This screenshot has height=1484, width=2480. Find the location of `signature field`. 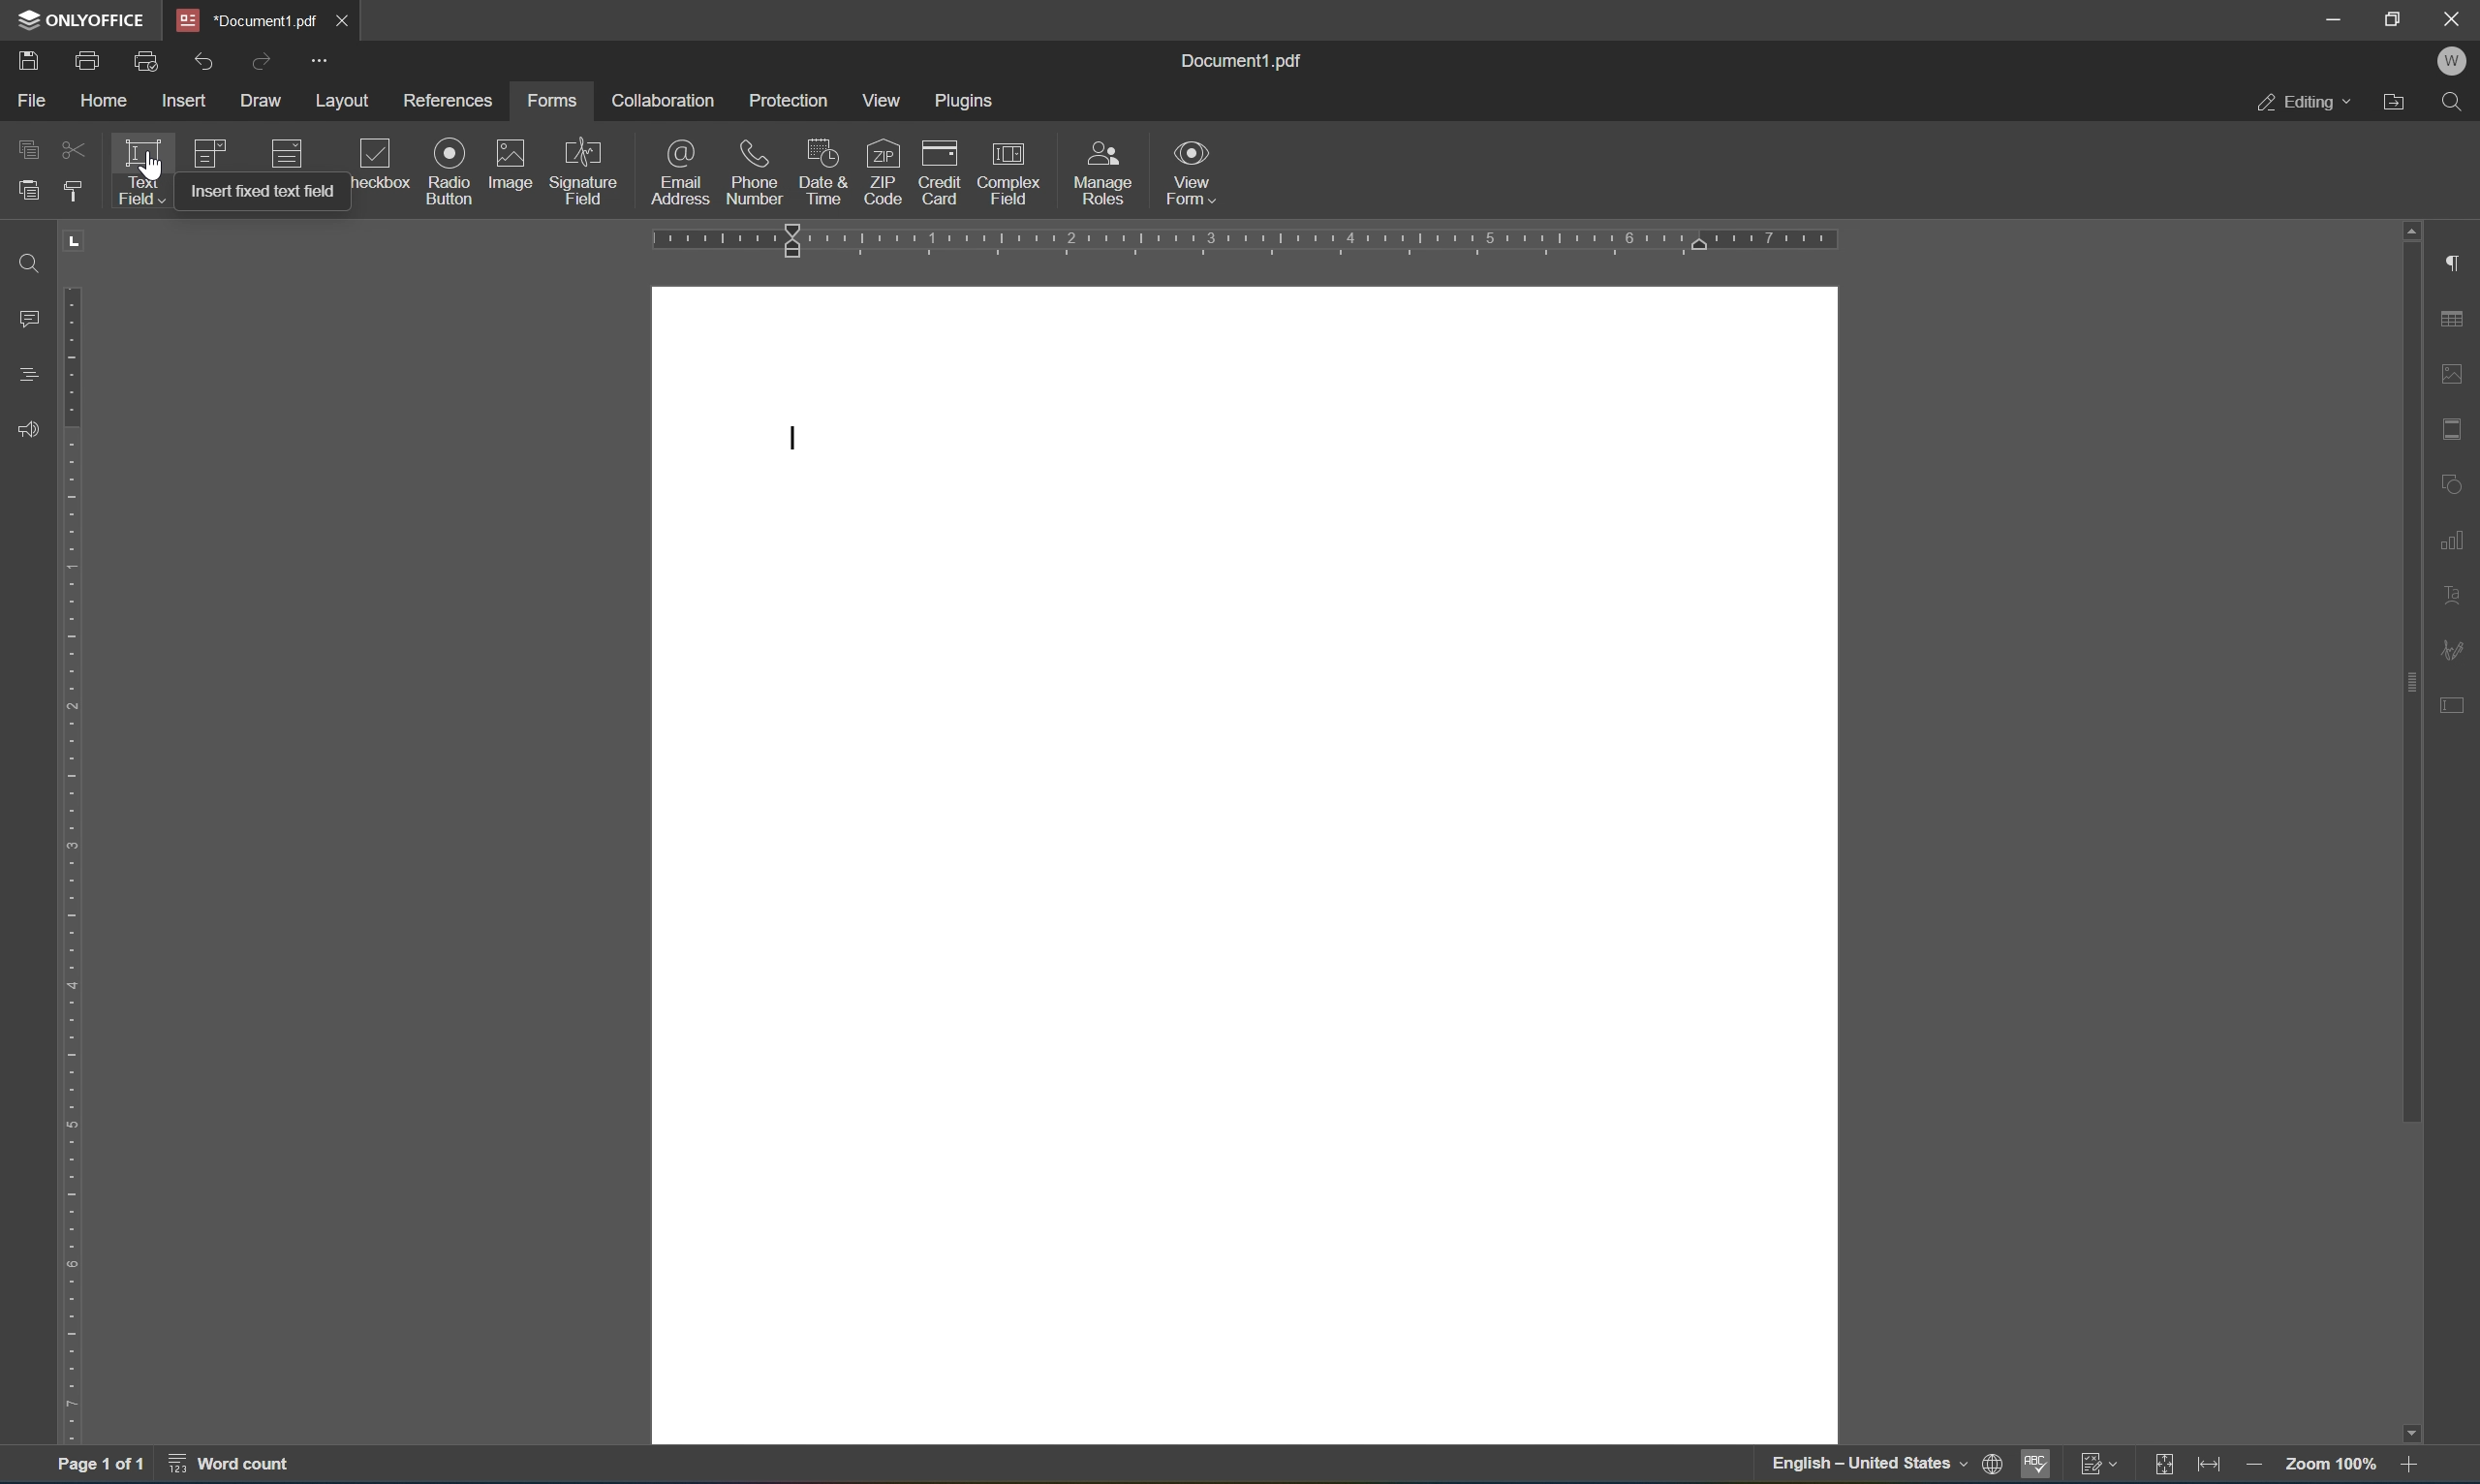

signature field is located at coordinates (585, 171).